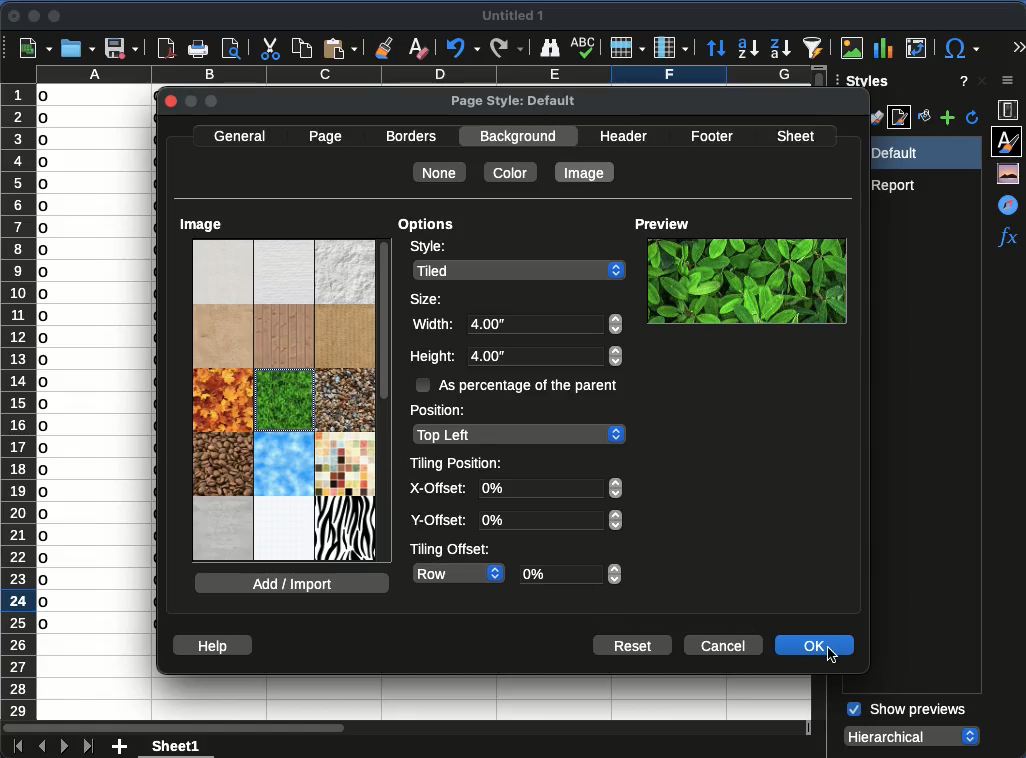 This screenshot has height=758, width=1026. Describe the element at coordinates (419, 75) in the screenshot. I see `columns` at that location.